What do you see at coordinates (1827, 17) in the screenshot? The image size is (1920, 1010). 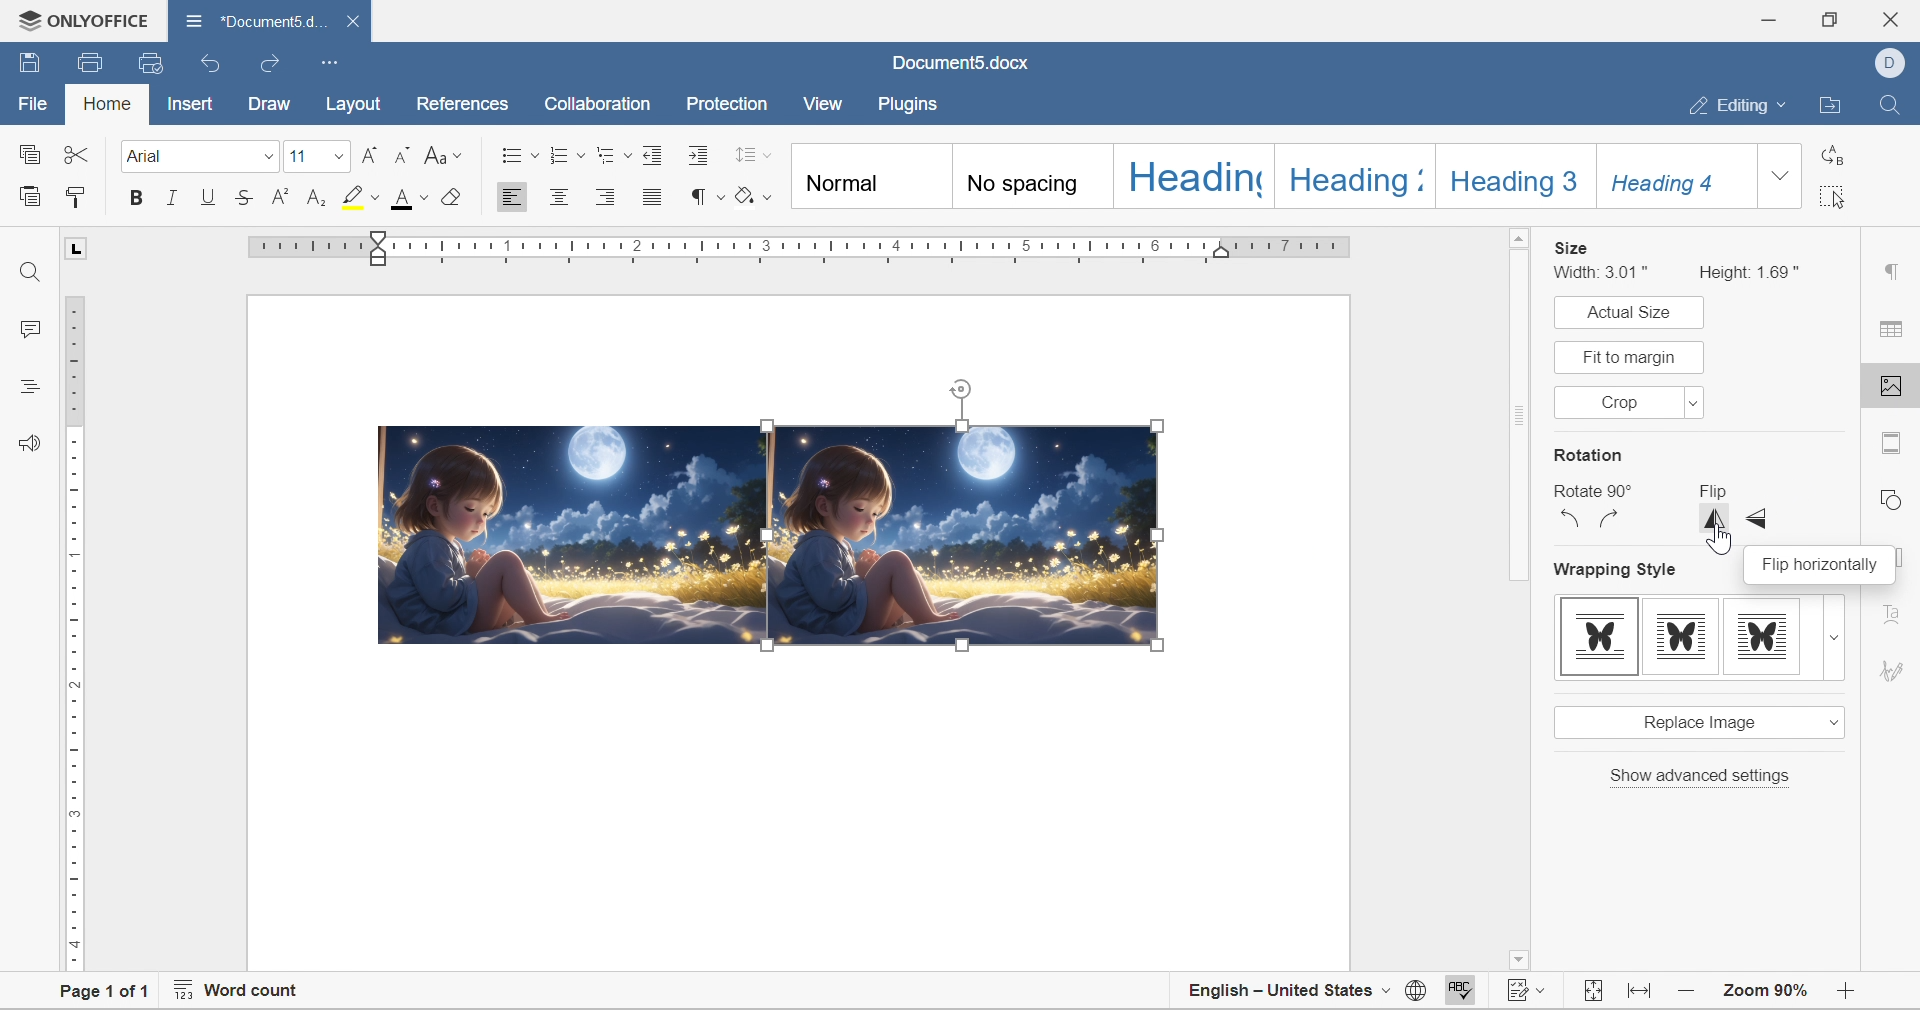 I see `restore down` at bounding box center [1827, 17].